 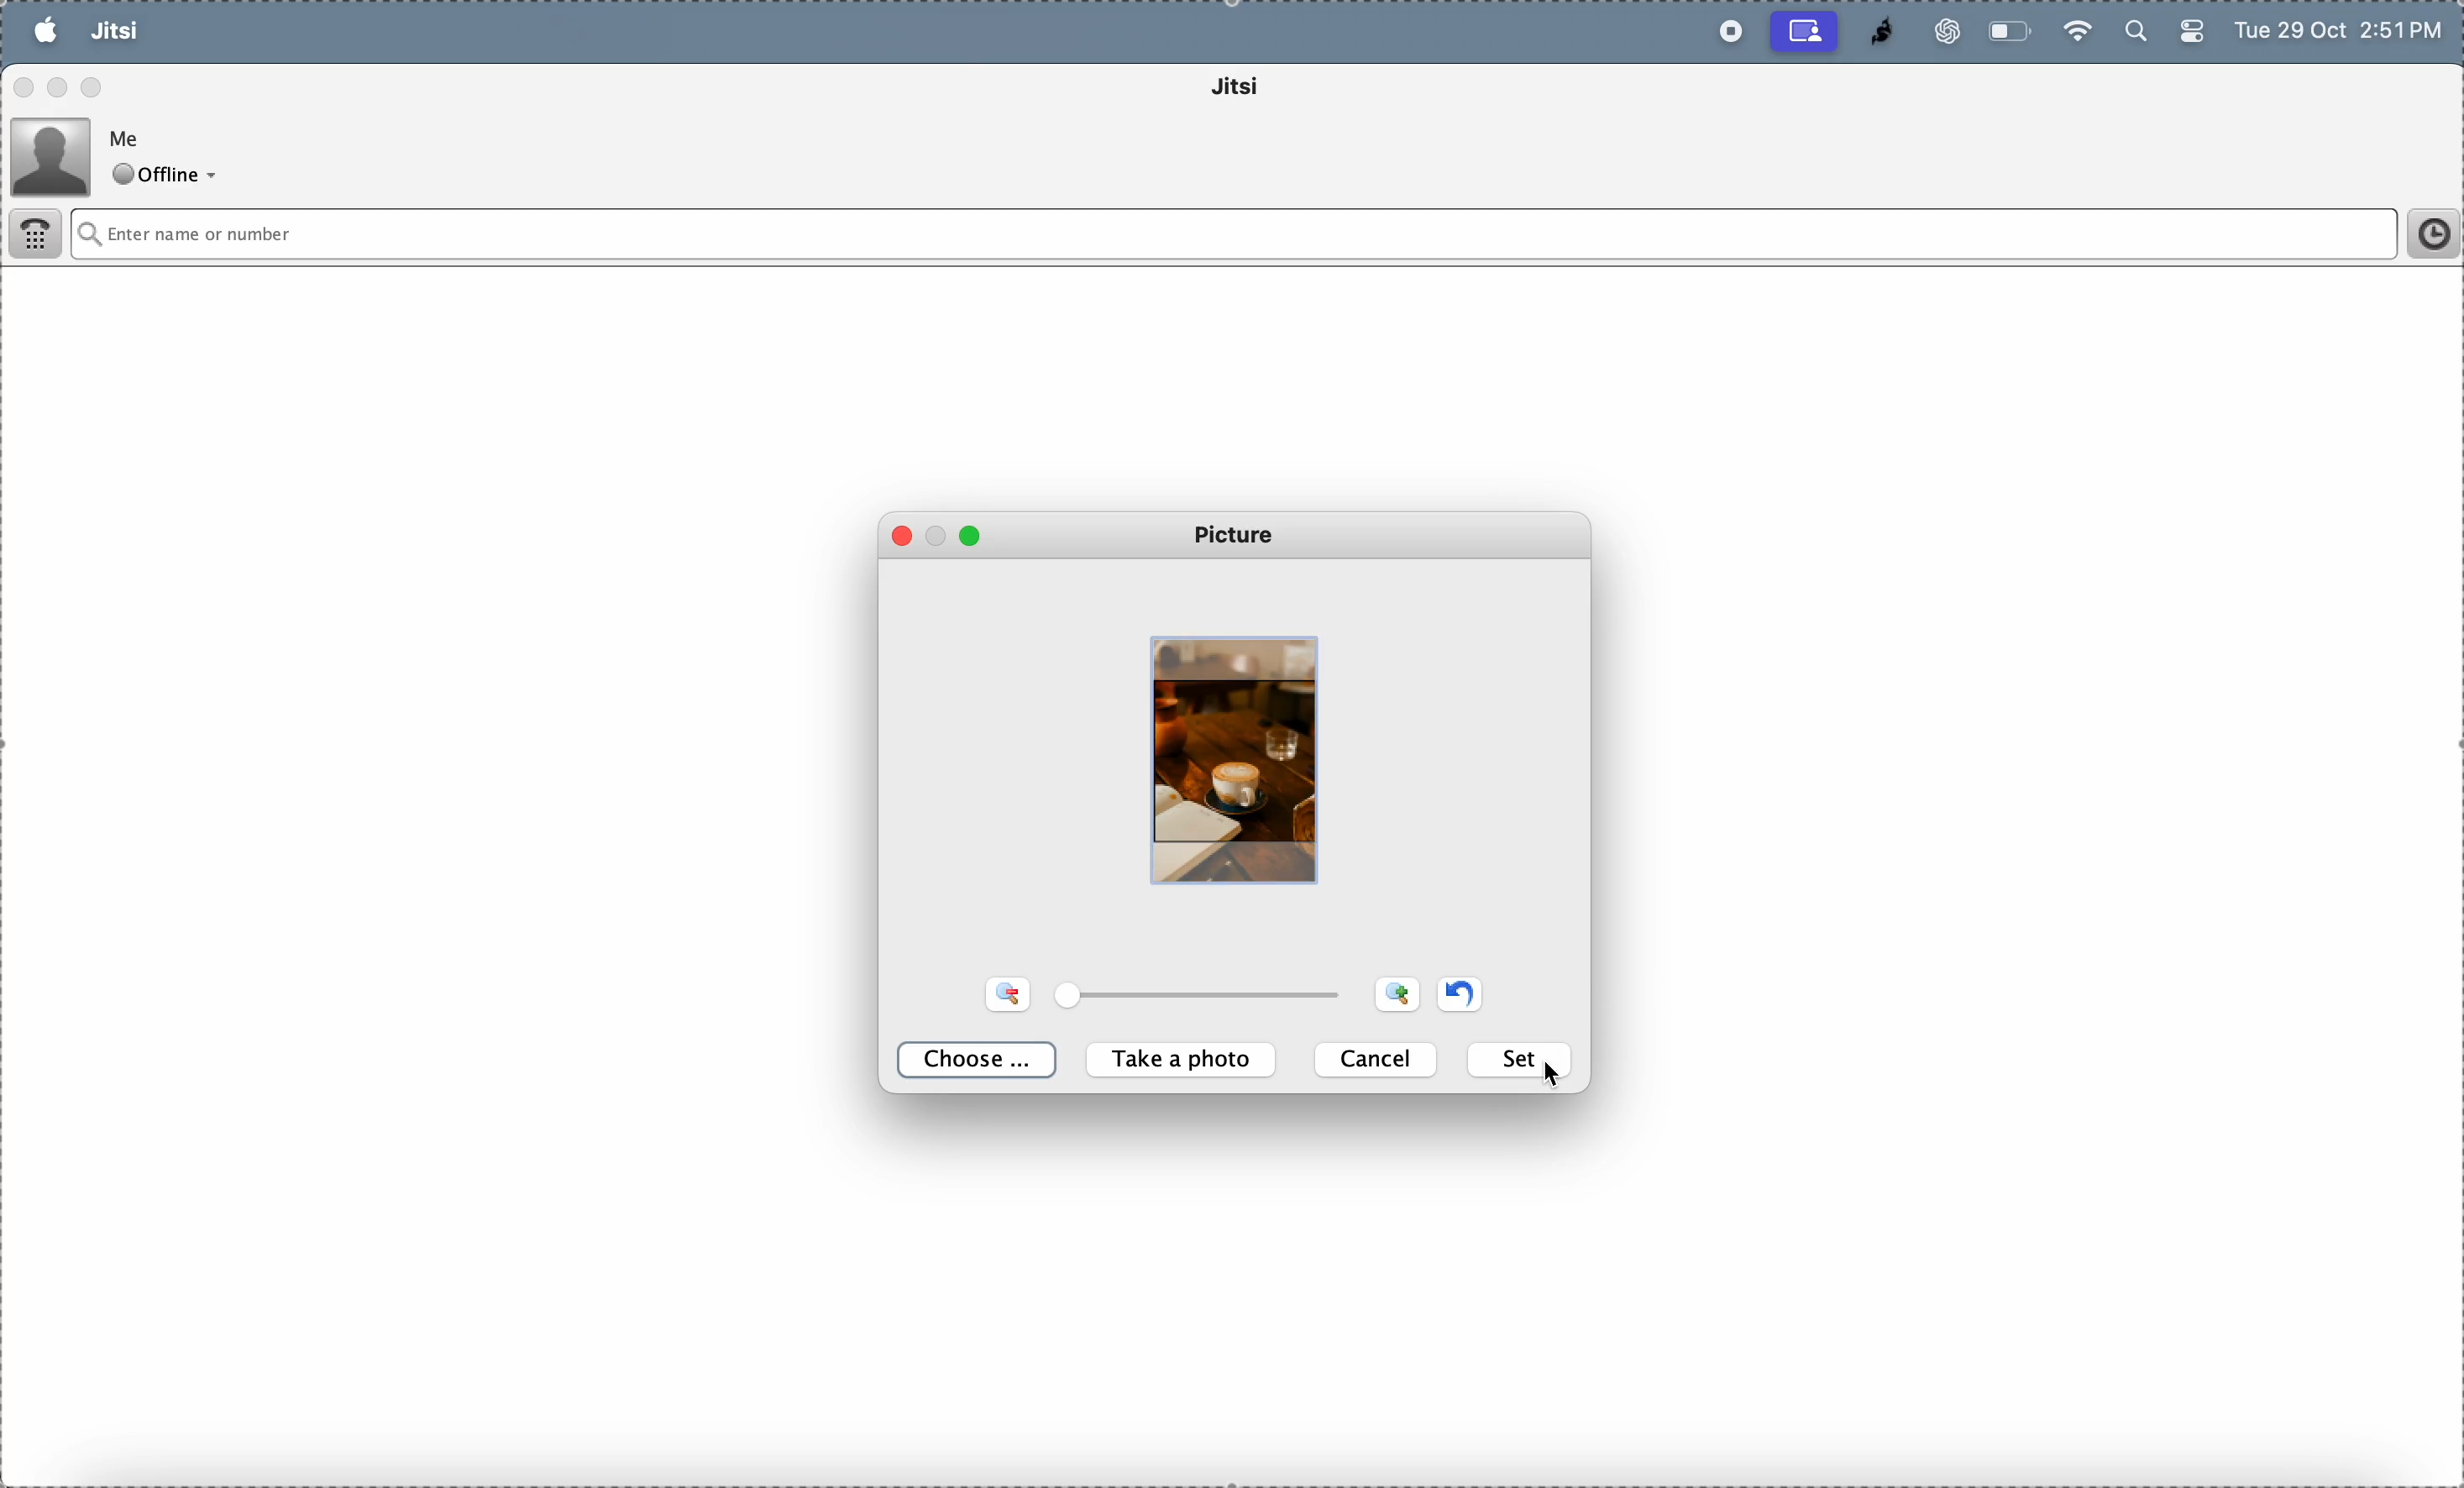 What do you see at coordinates (94, 85) in the screenshot?
I see `maximize` at bounding box center [94, 85].